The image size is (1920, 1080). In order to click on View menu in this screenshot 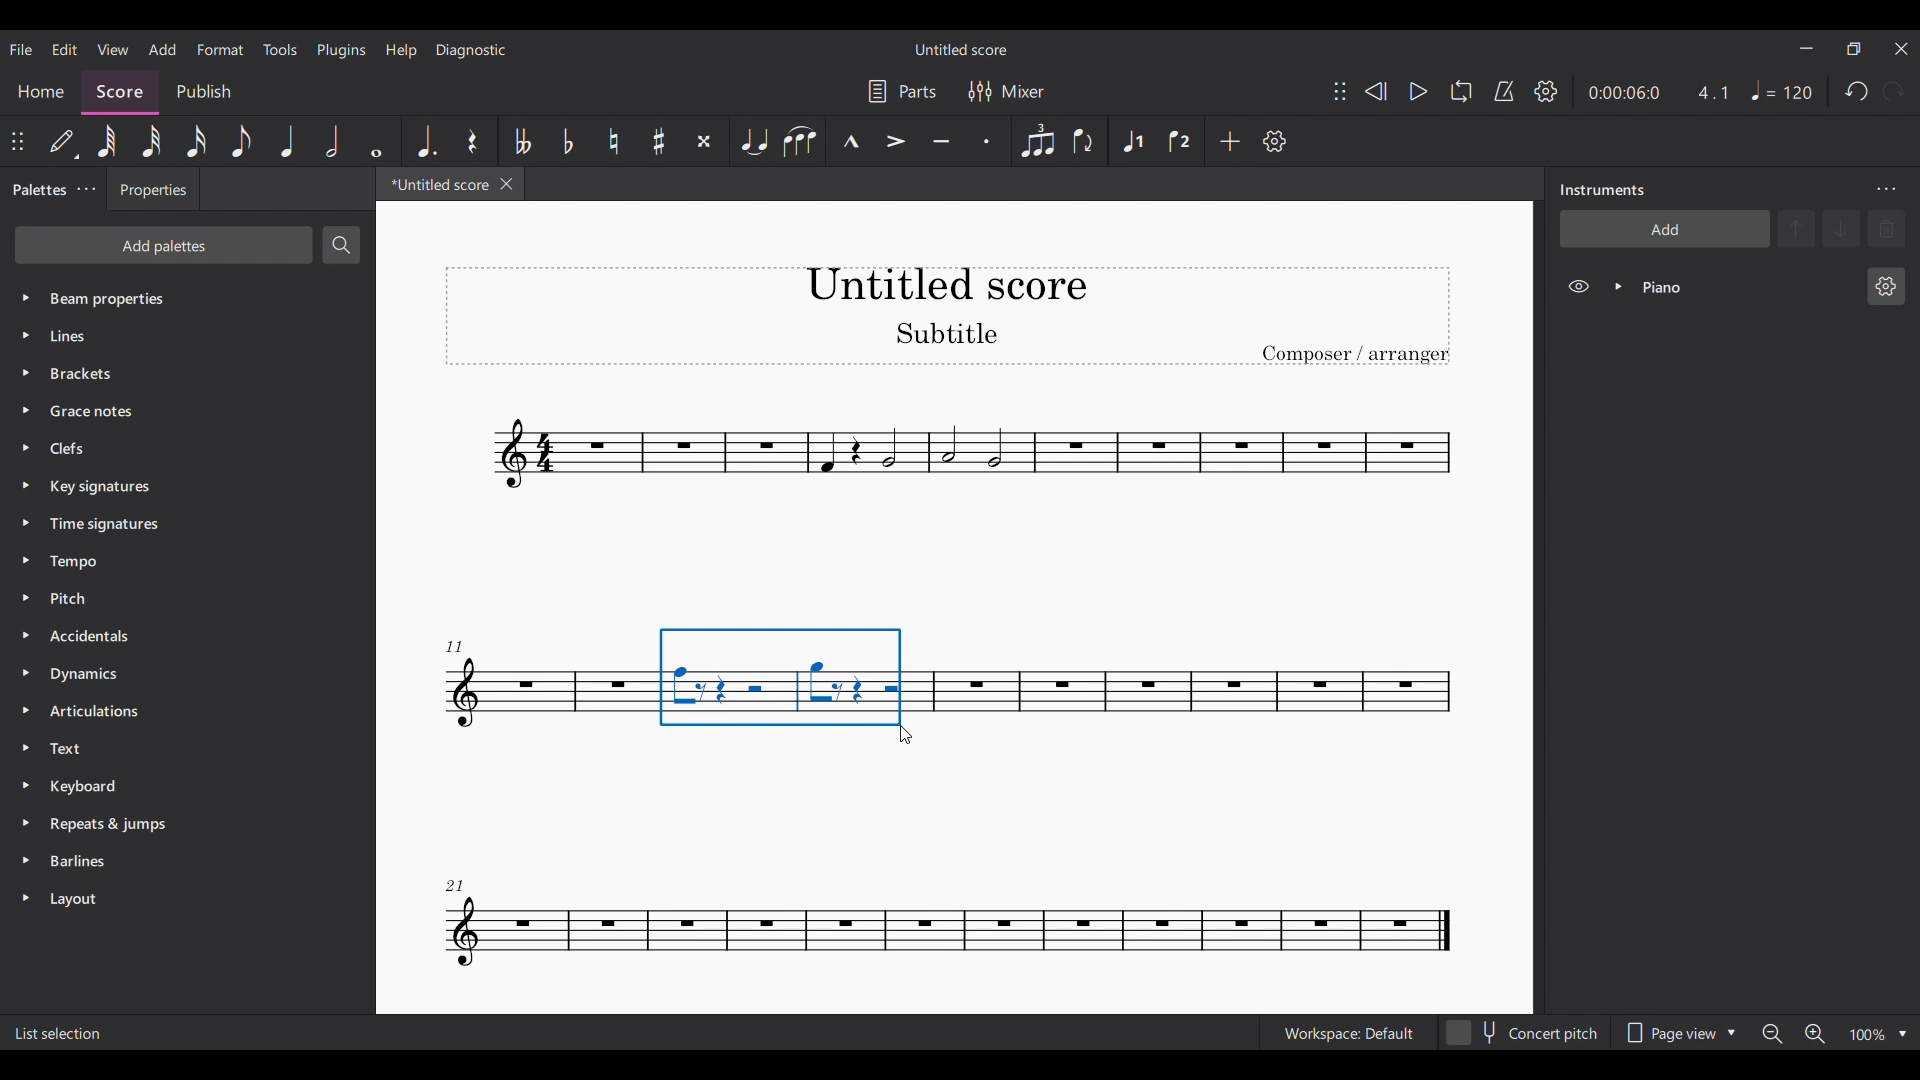, I will do `click(112, 49)`.